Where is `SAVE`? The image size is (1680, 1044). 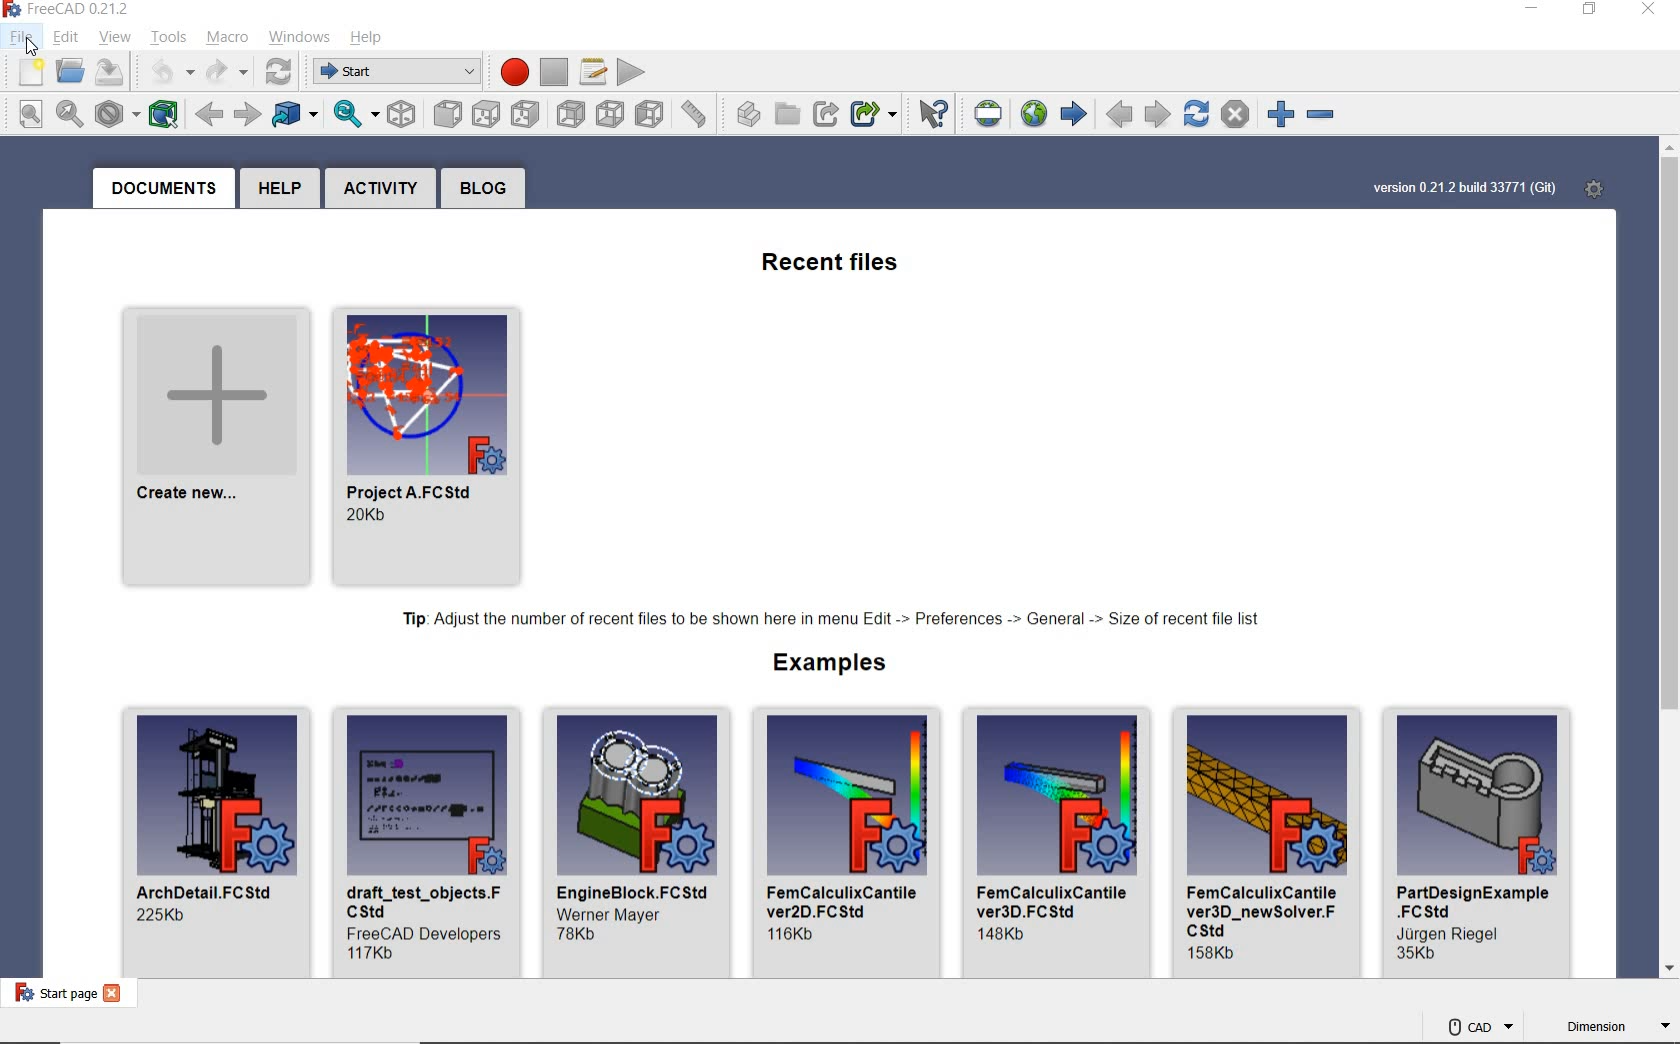
SAVE is located at coordinates (112, 71).